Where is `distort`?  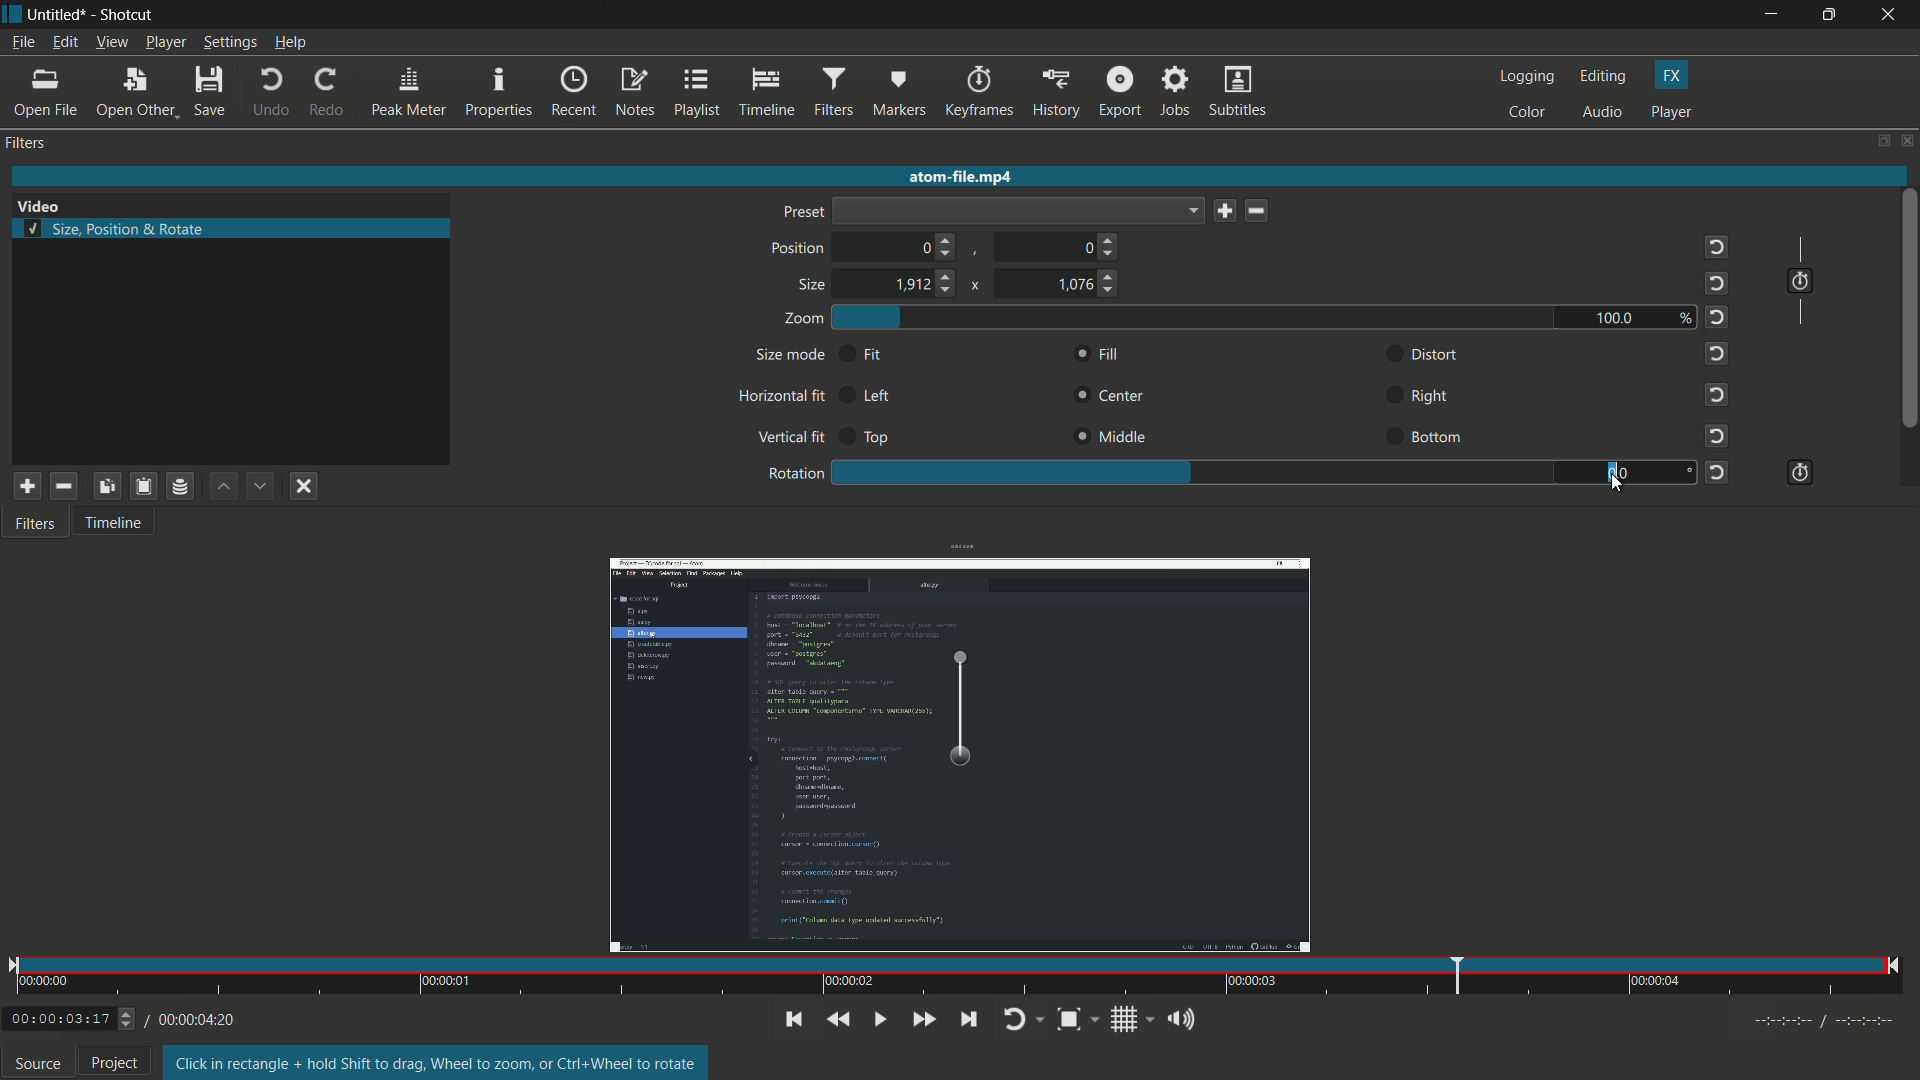 distort is located at coordinates (1436, 356).